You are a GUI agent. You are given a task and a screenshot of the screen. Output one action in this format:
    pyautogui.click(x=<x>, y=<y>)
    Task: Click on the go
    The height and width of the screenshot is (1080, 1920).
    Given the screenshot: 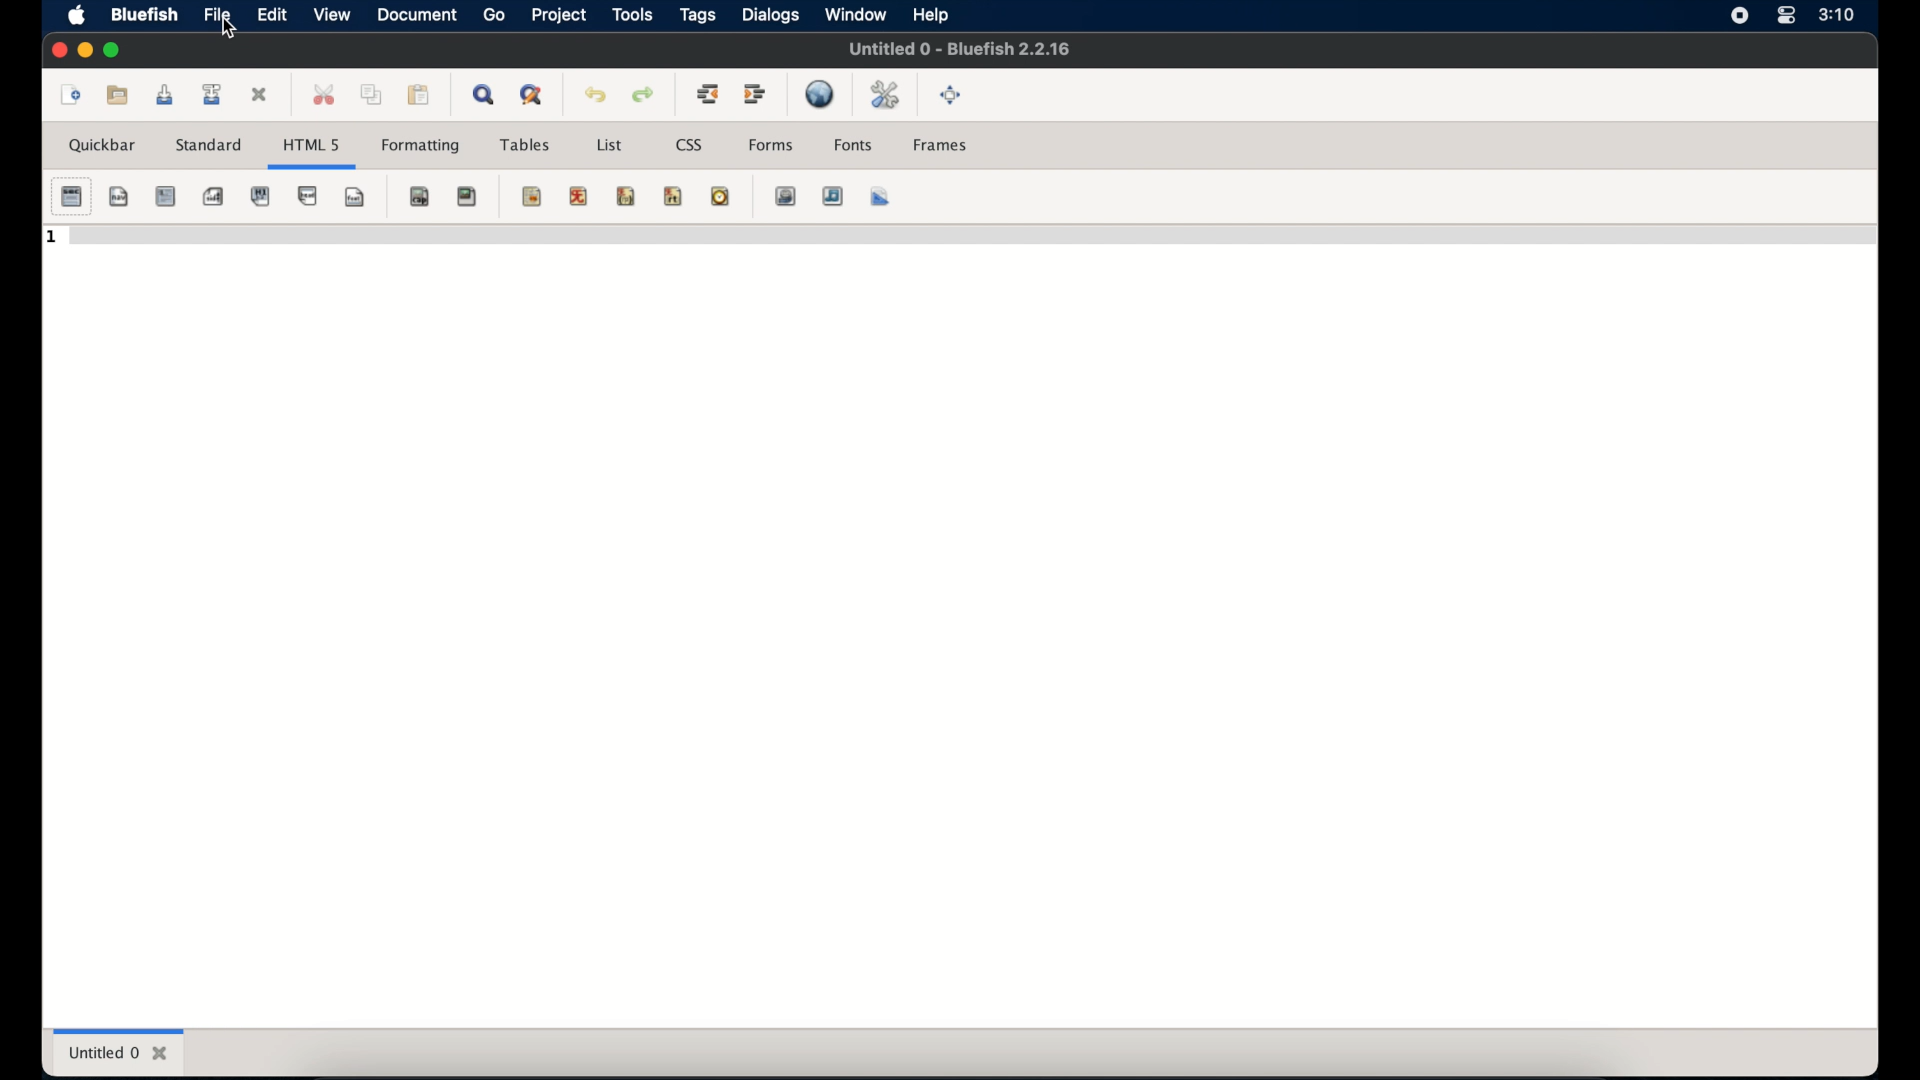 What is the action you would take?
    pyautogui.click(x=494, y=16)
    